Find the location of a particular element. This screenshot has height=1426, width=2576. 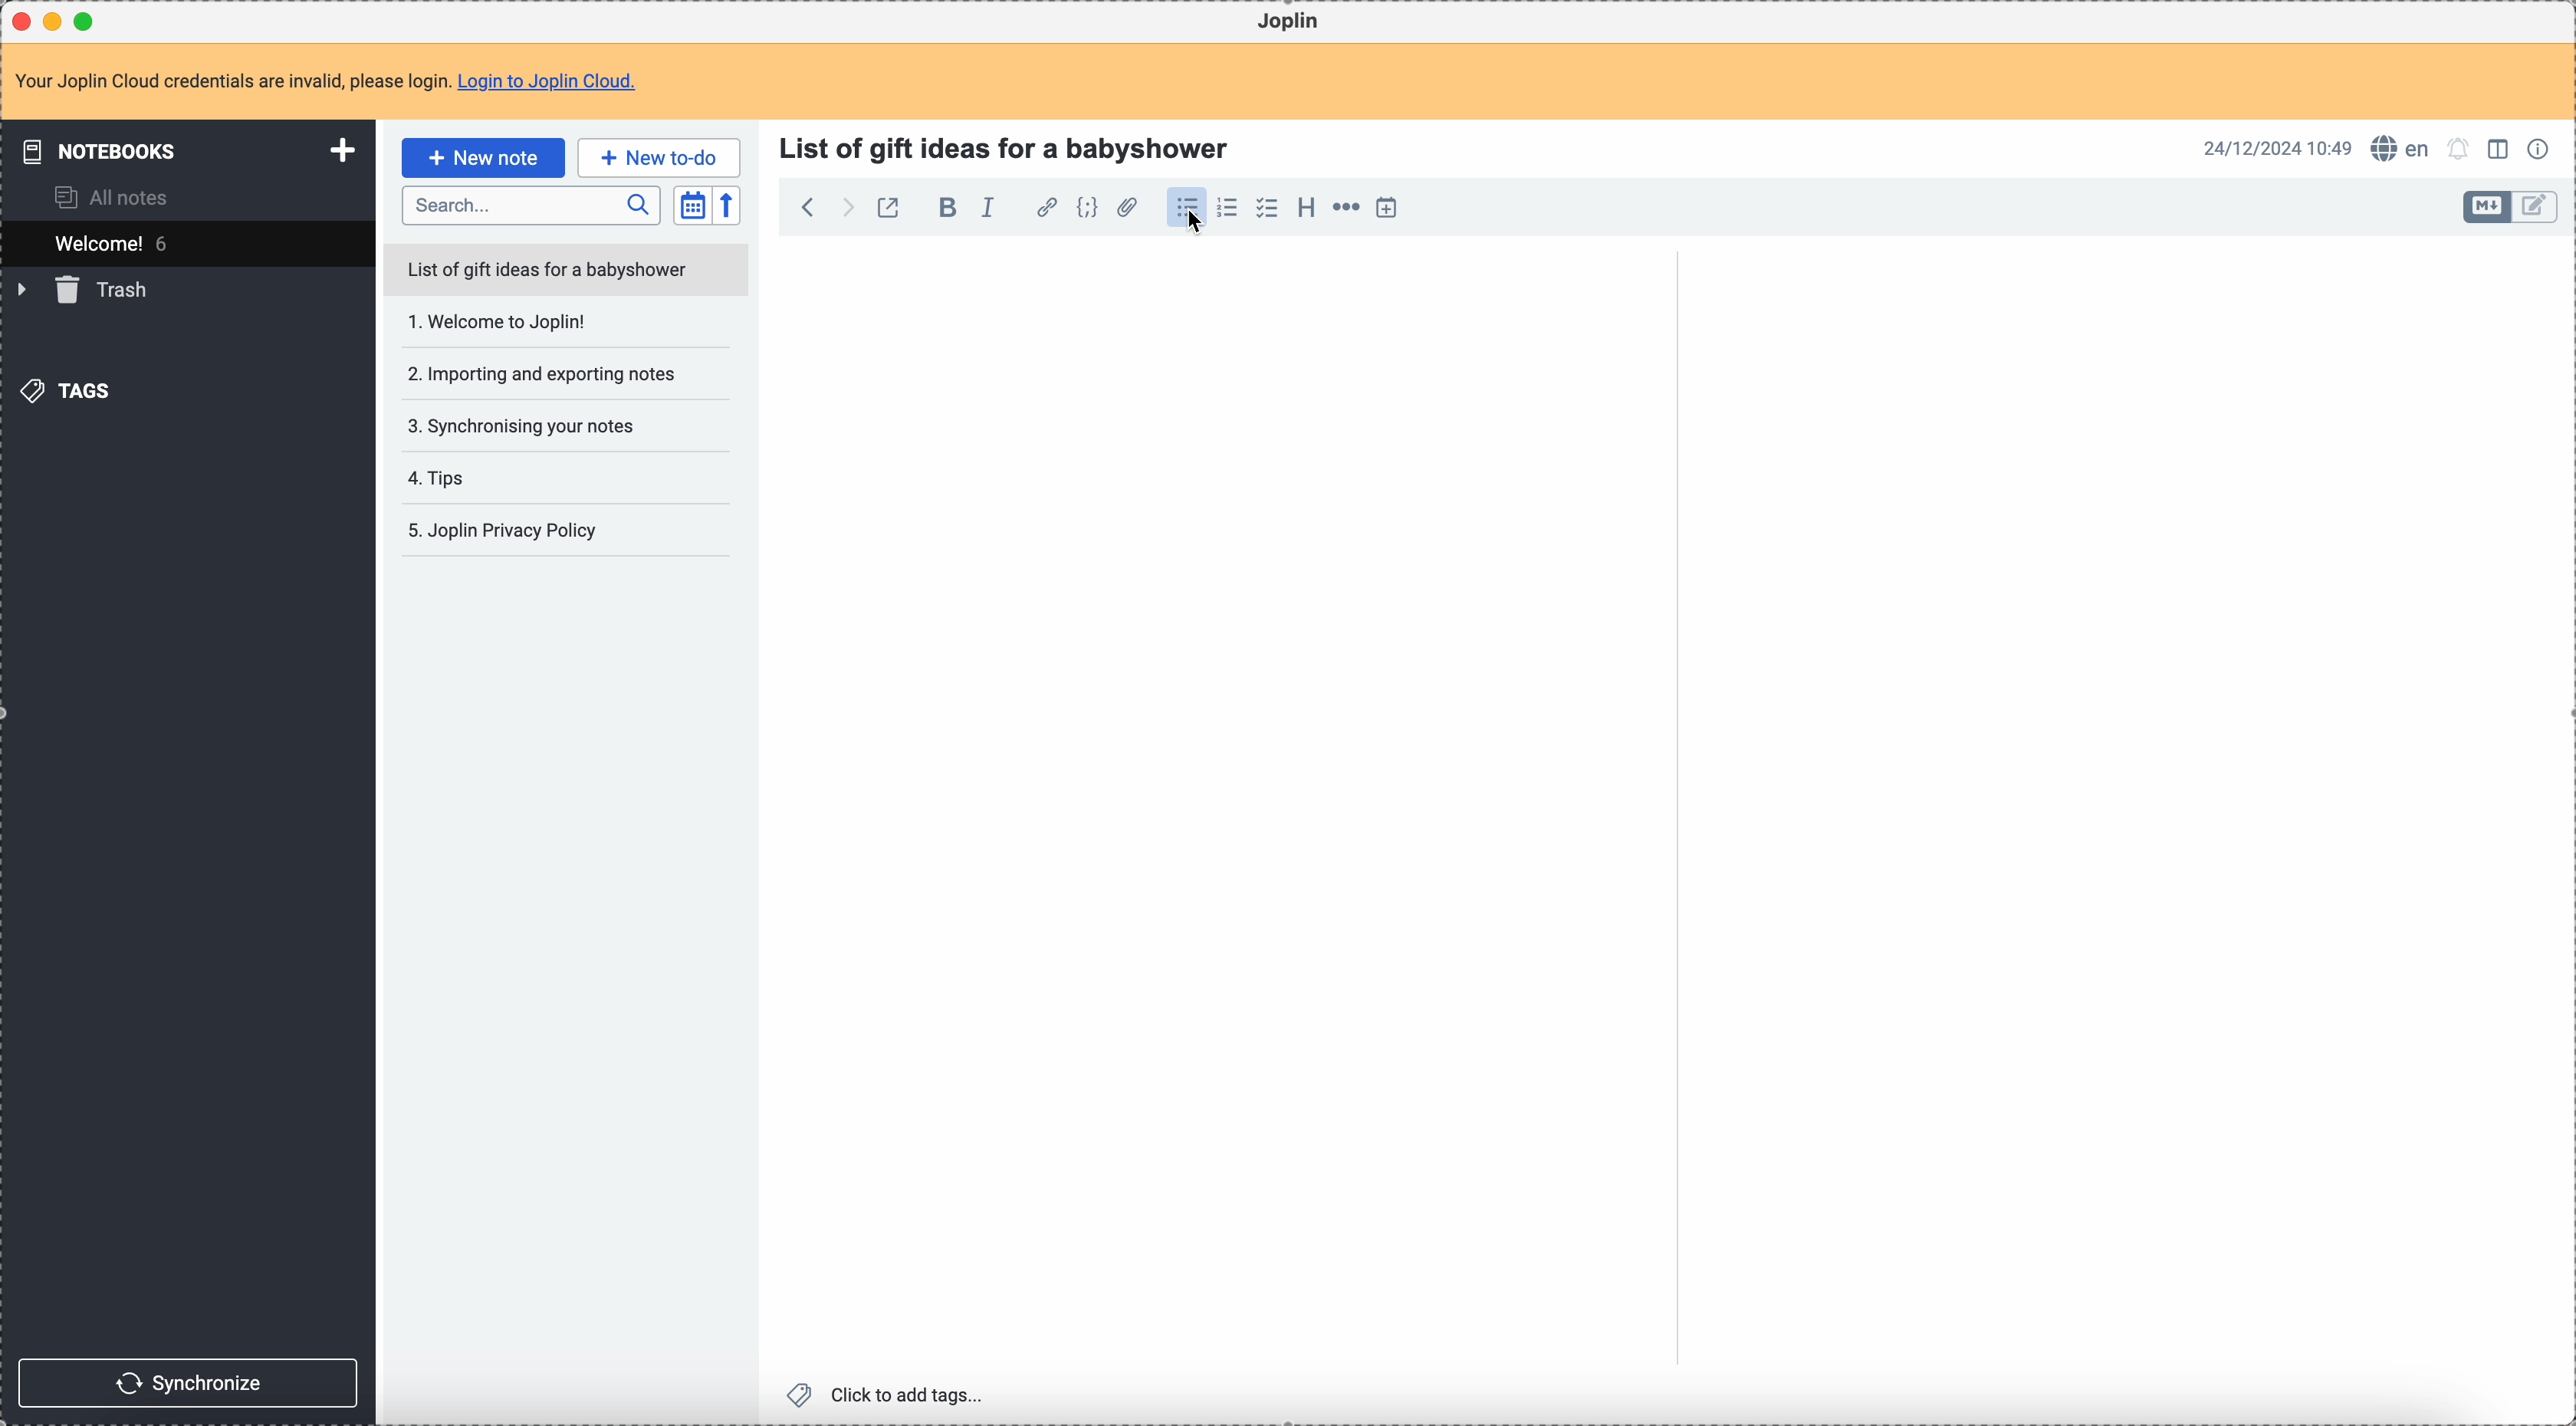

reverse sort order is located at coordinates (726, 207).